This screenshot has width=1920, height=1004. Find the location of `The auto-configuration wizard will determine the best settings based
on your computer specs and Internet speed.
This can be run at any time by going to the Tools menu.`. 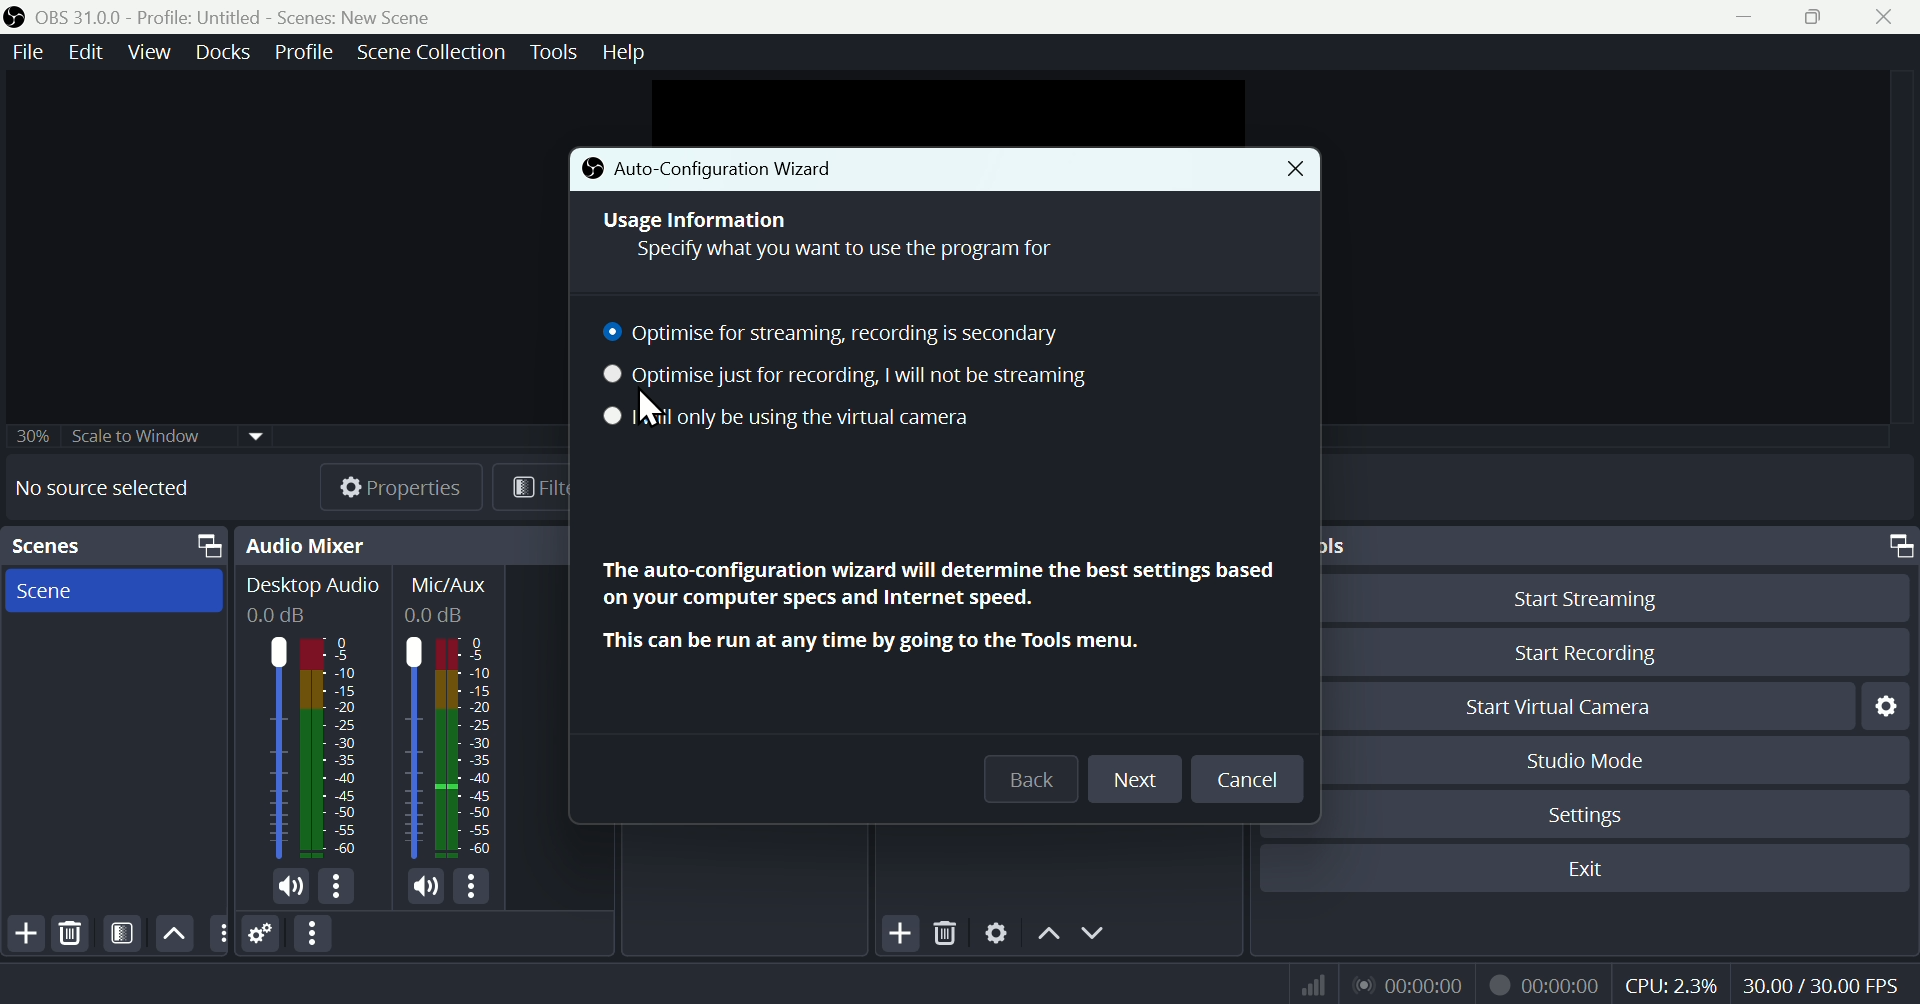

The auto-configuration wizard will determine the best settings based
on your computer specs and Internet speed.
This can be run at any time by going to the Tools menu. is located at coordinates (934, 605).